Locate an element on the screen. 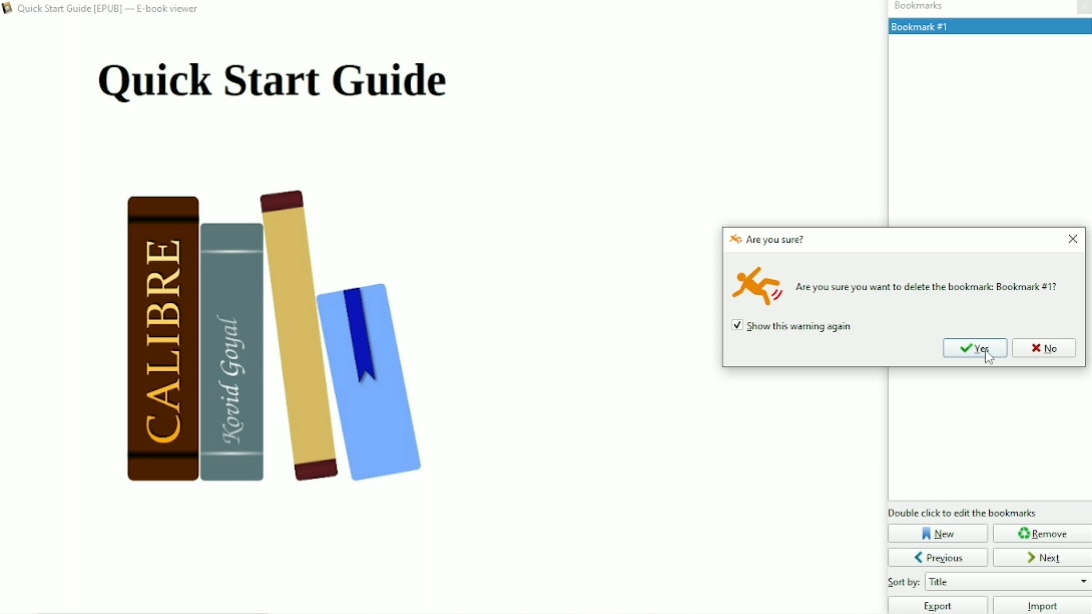 This screenshot has height=614, width=1092. Bookmark is located at coordinates (988, 26).